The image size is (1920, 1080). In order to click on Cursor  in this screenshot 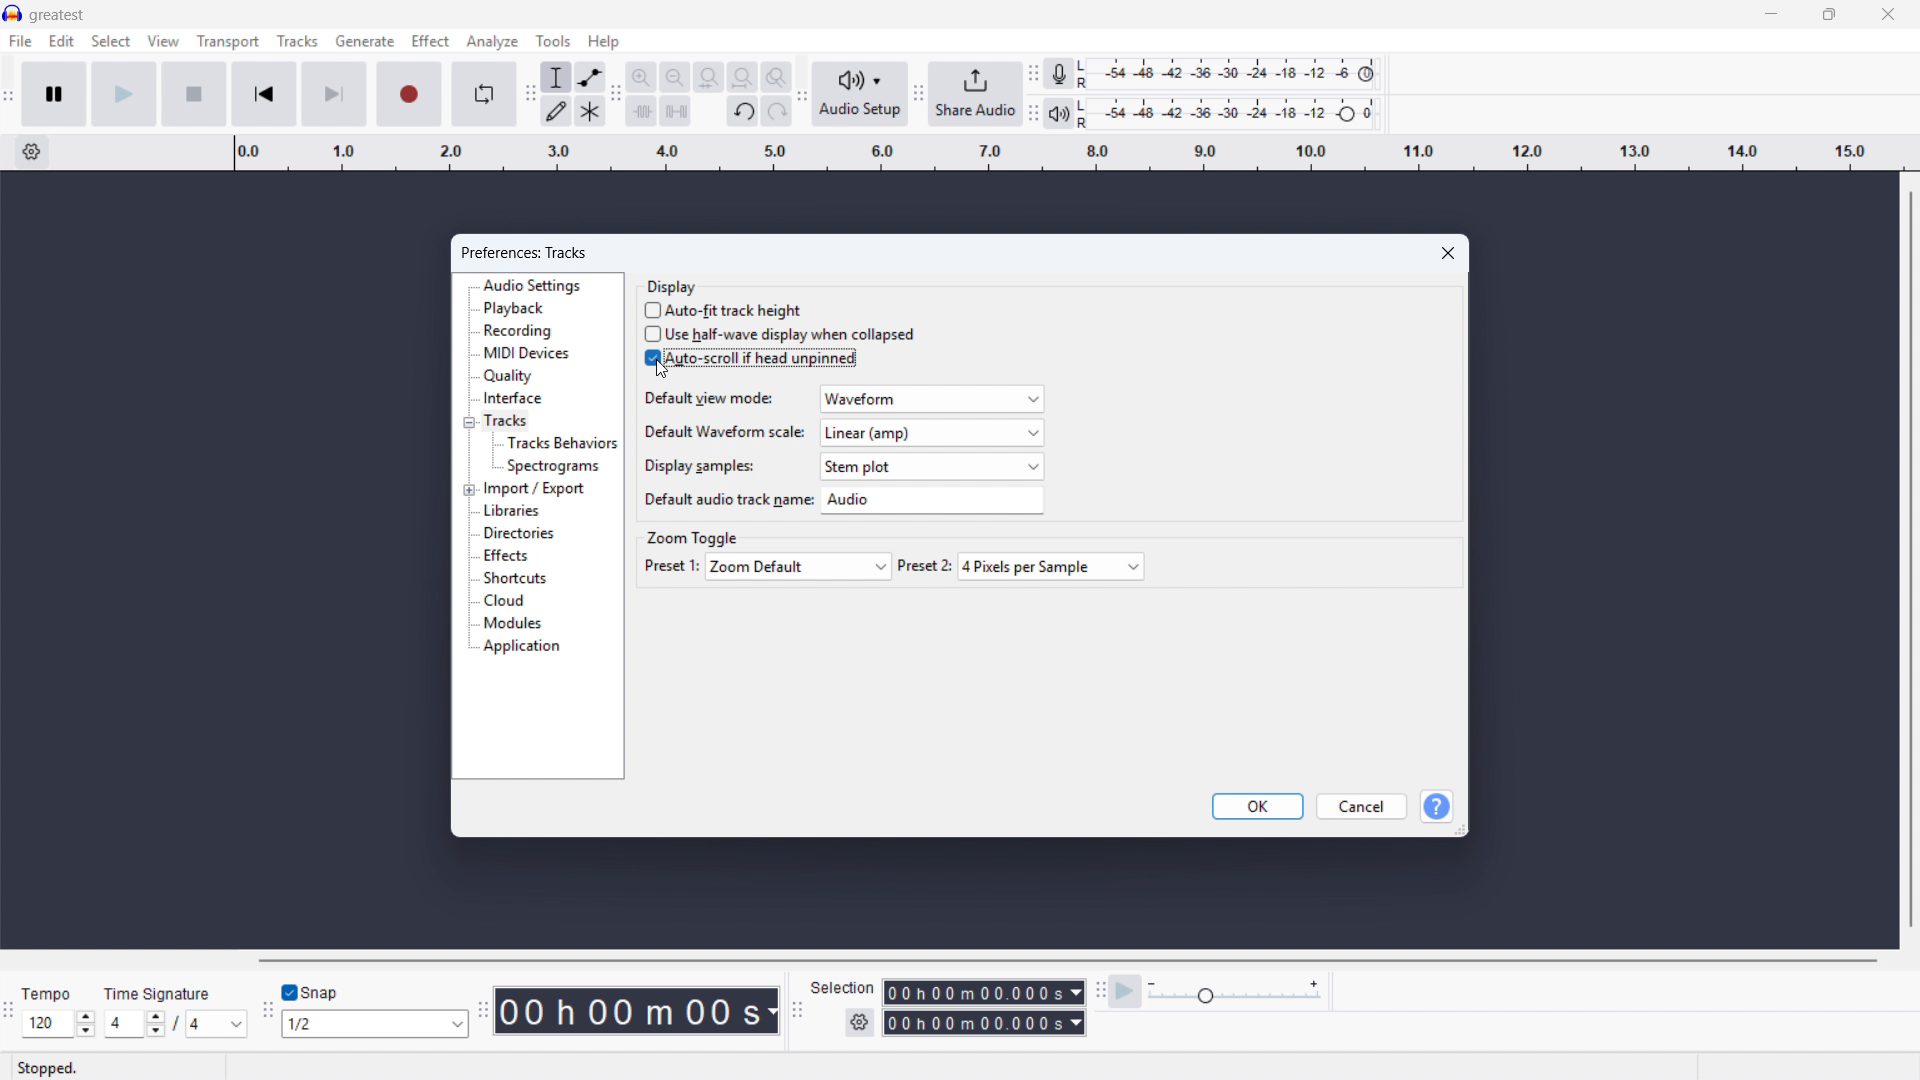, I will do `click(663, 370)`.